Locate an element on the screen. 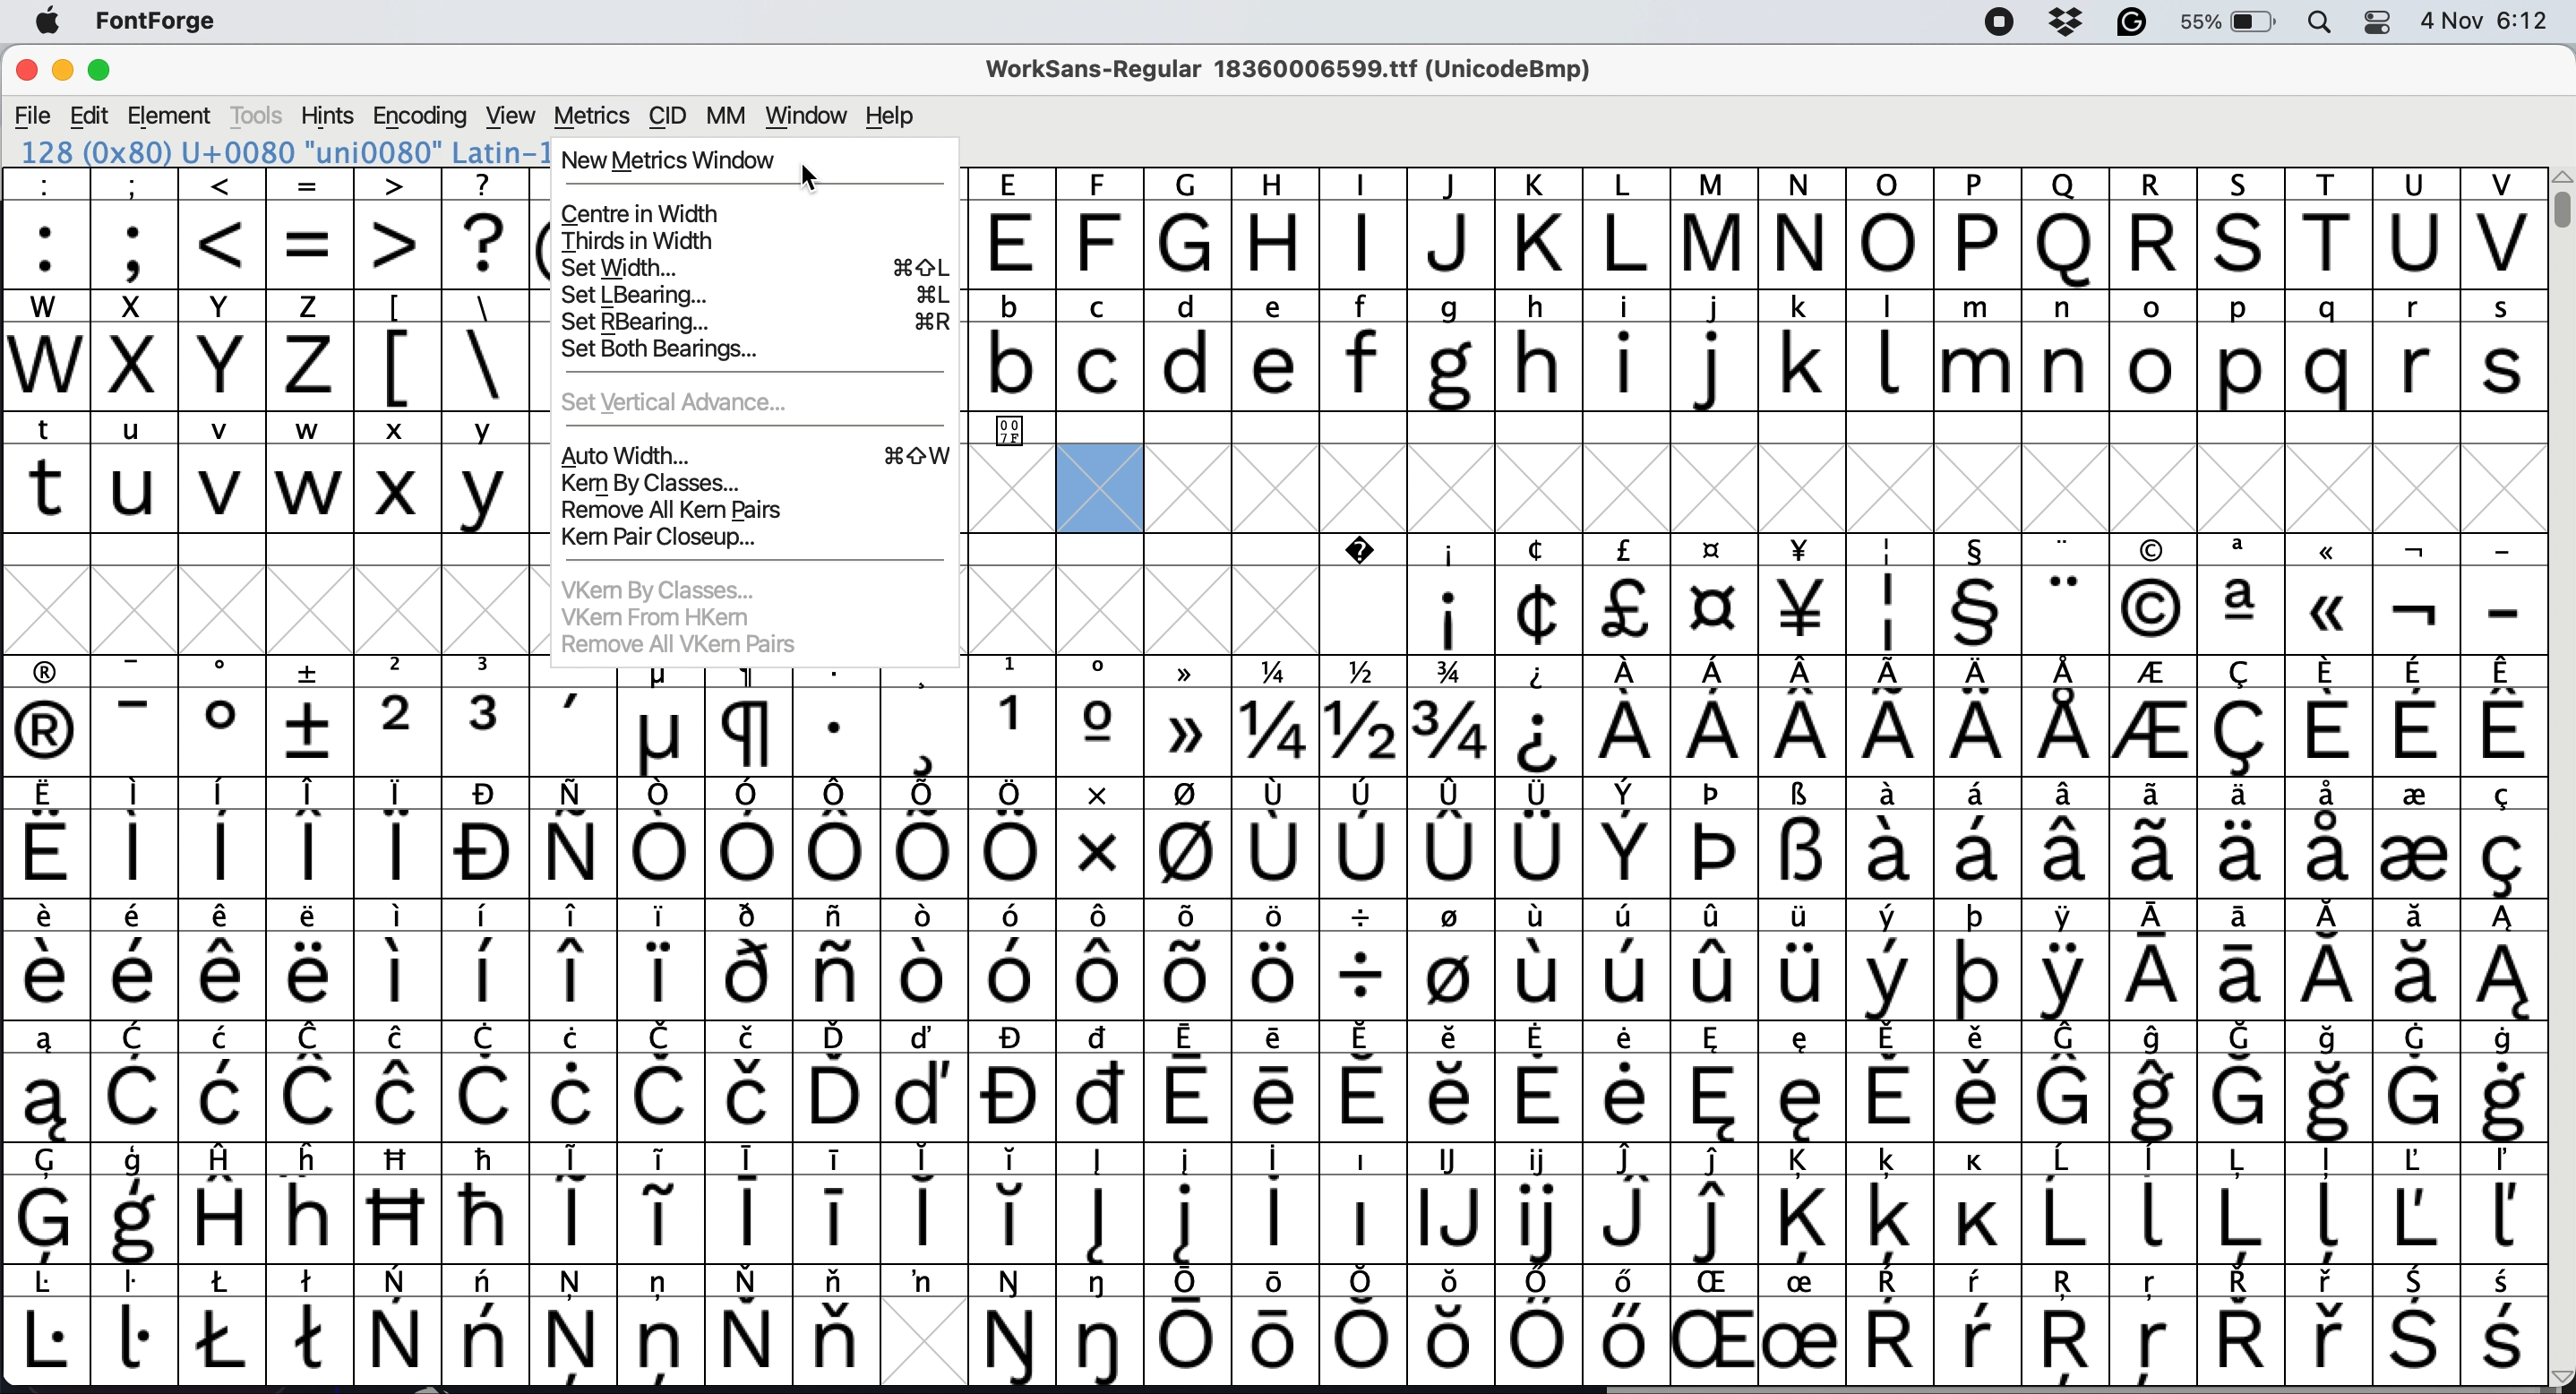  special characters is located at coordinates (451, 306).